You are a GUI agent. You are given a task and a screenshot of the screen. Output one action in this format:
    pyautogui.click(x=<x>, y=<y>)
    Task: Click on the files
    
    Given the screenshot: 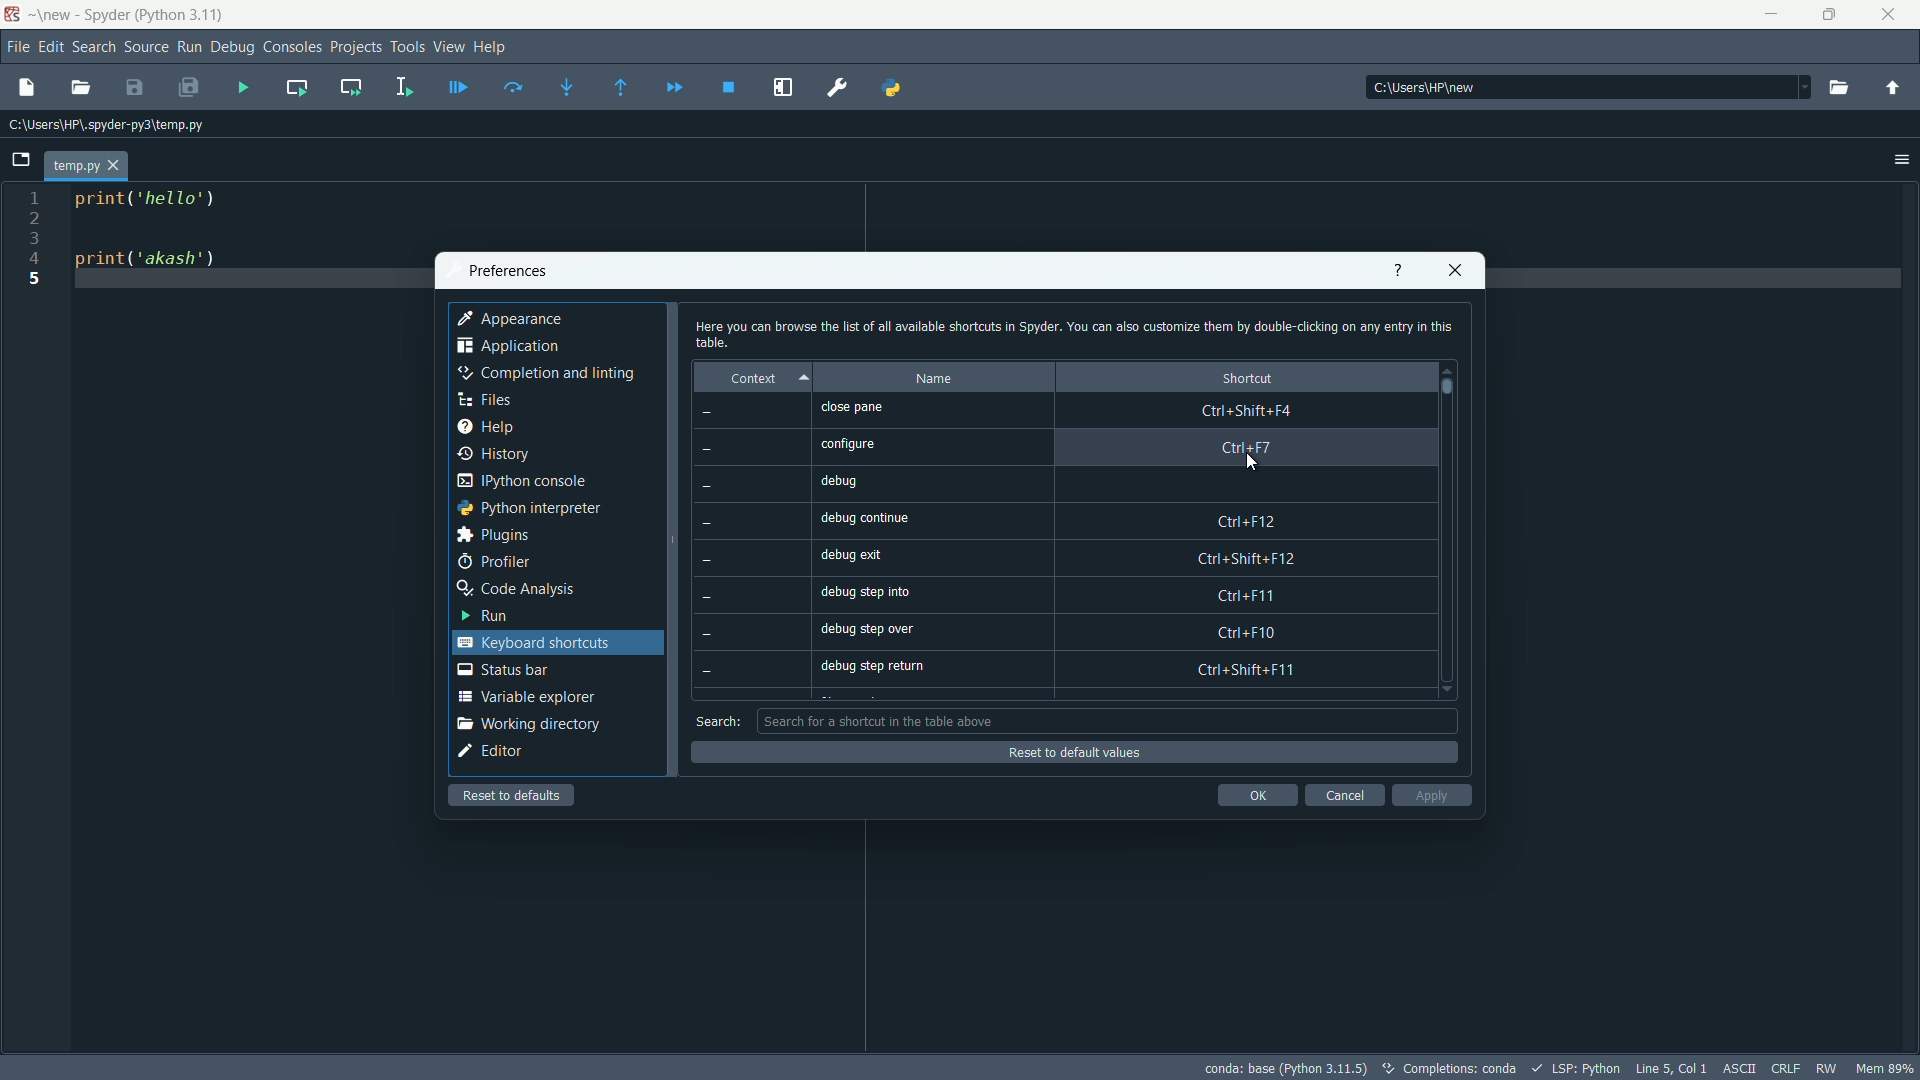 What is the action you would take?
    pyautogui.click(x=483, y=400)
    